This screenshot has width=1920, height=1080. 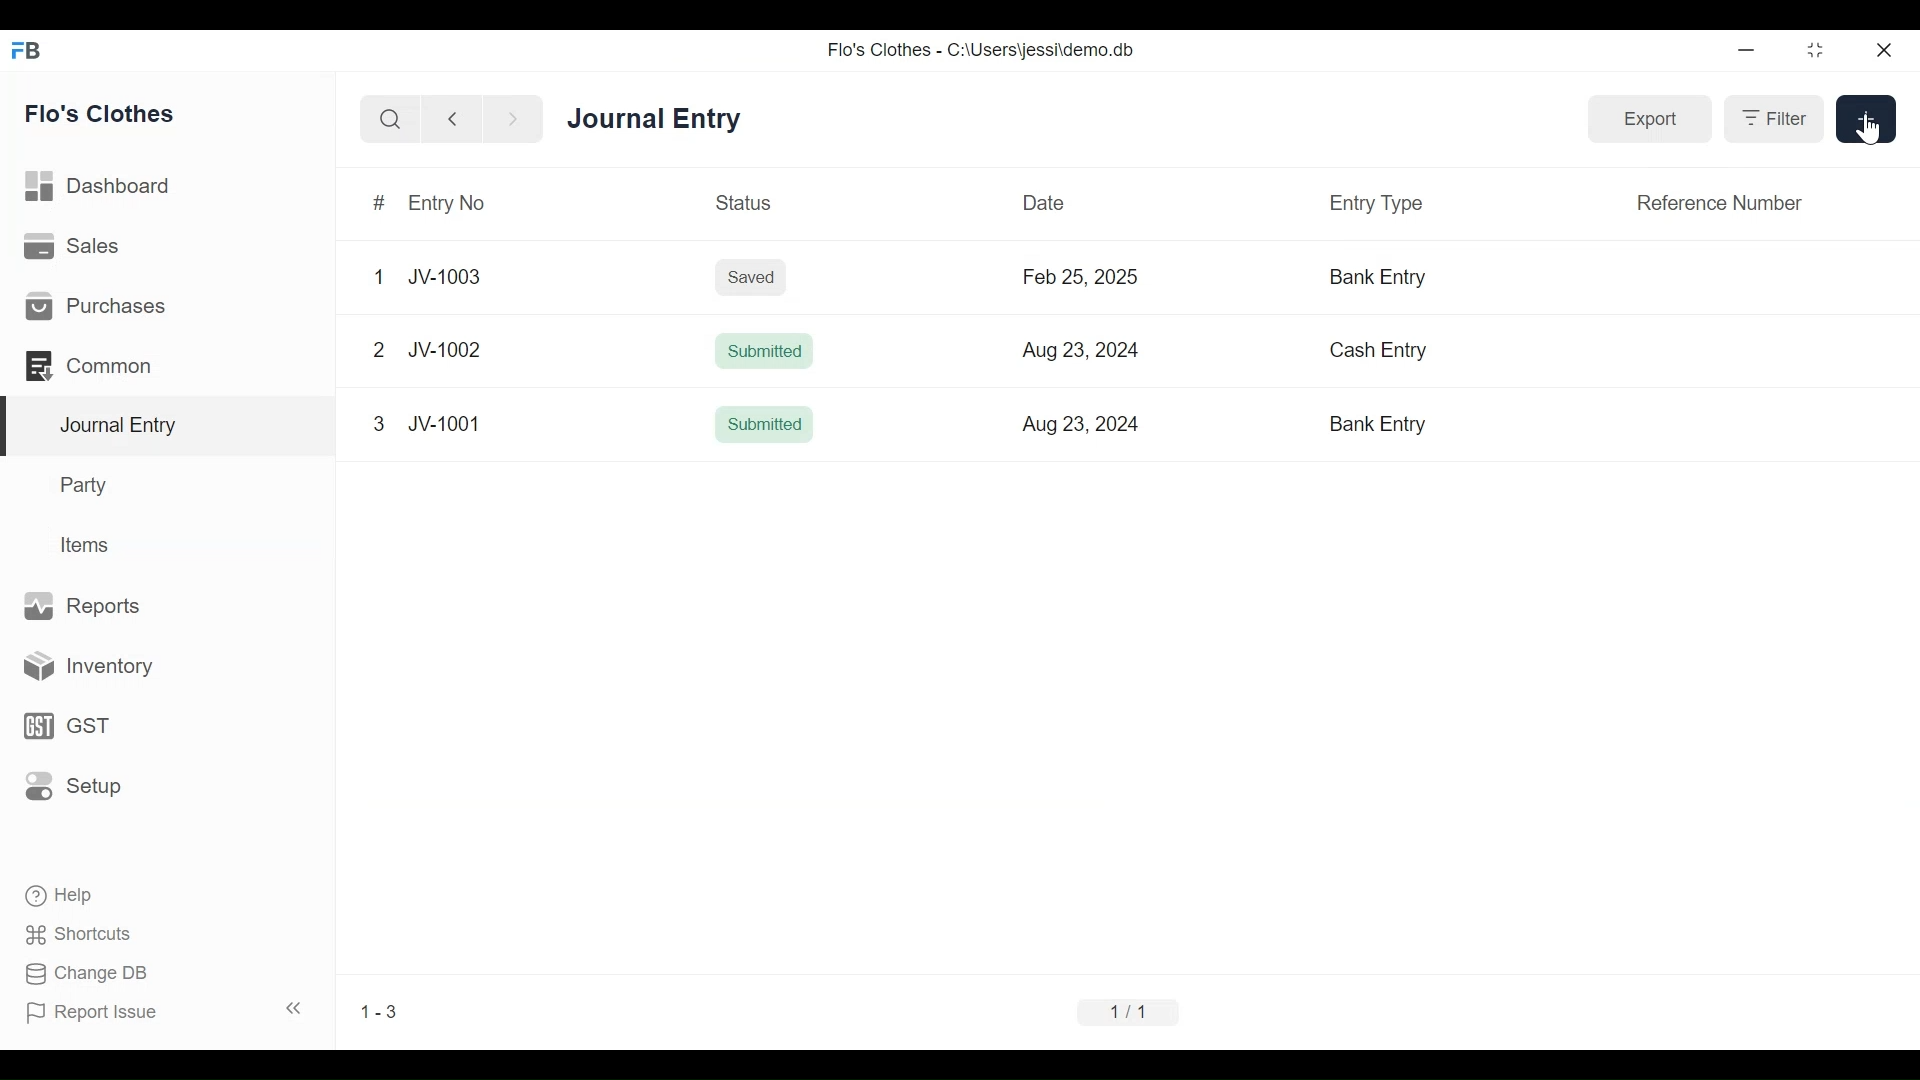 I want to click on Purchases, so click(x=96, y=305).